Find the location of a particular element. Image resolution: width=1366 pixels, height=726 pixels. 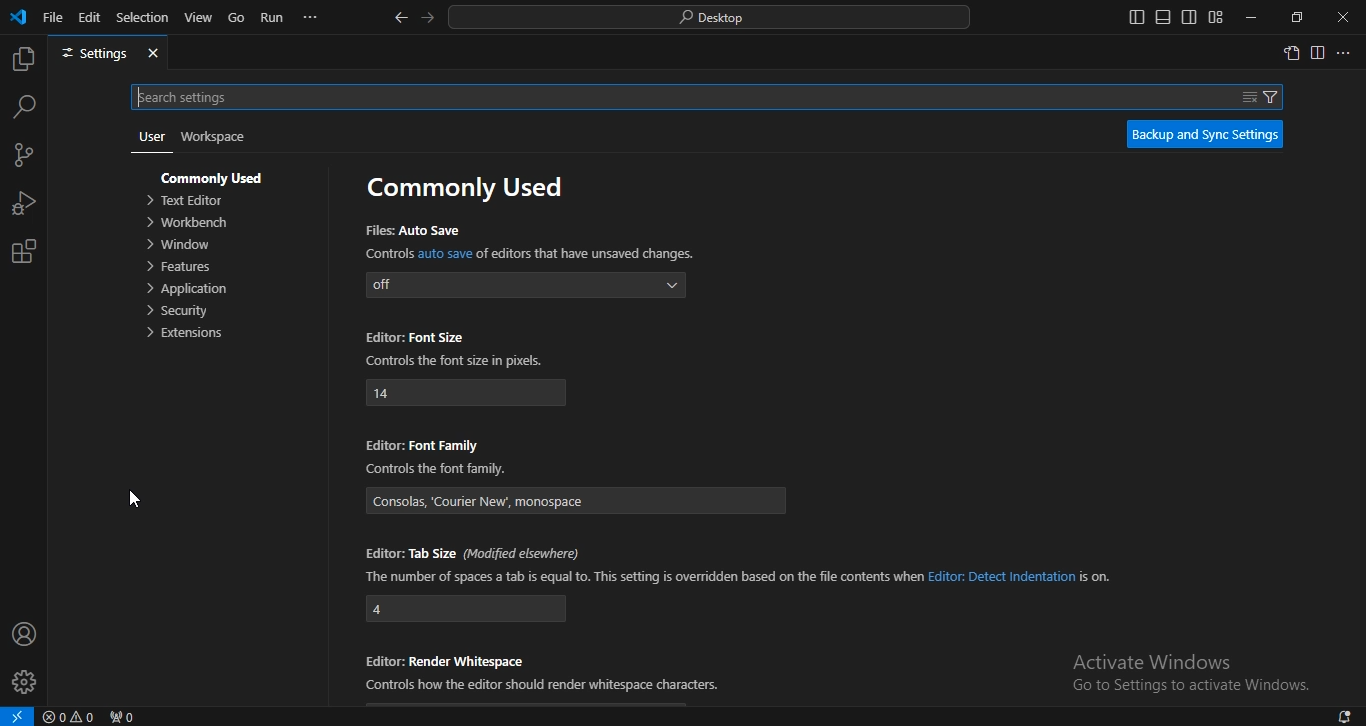

application is located at coordinates (188, 290).